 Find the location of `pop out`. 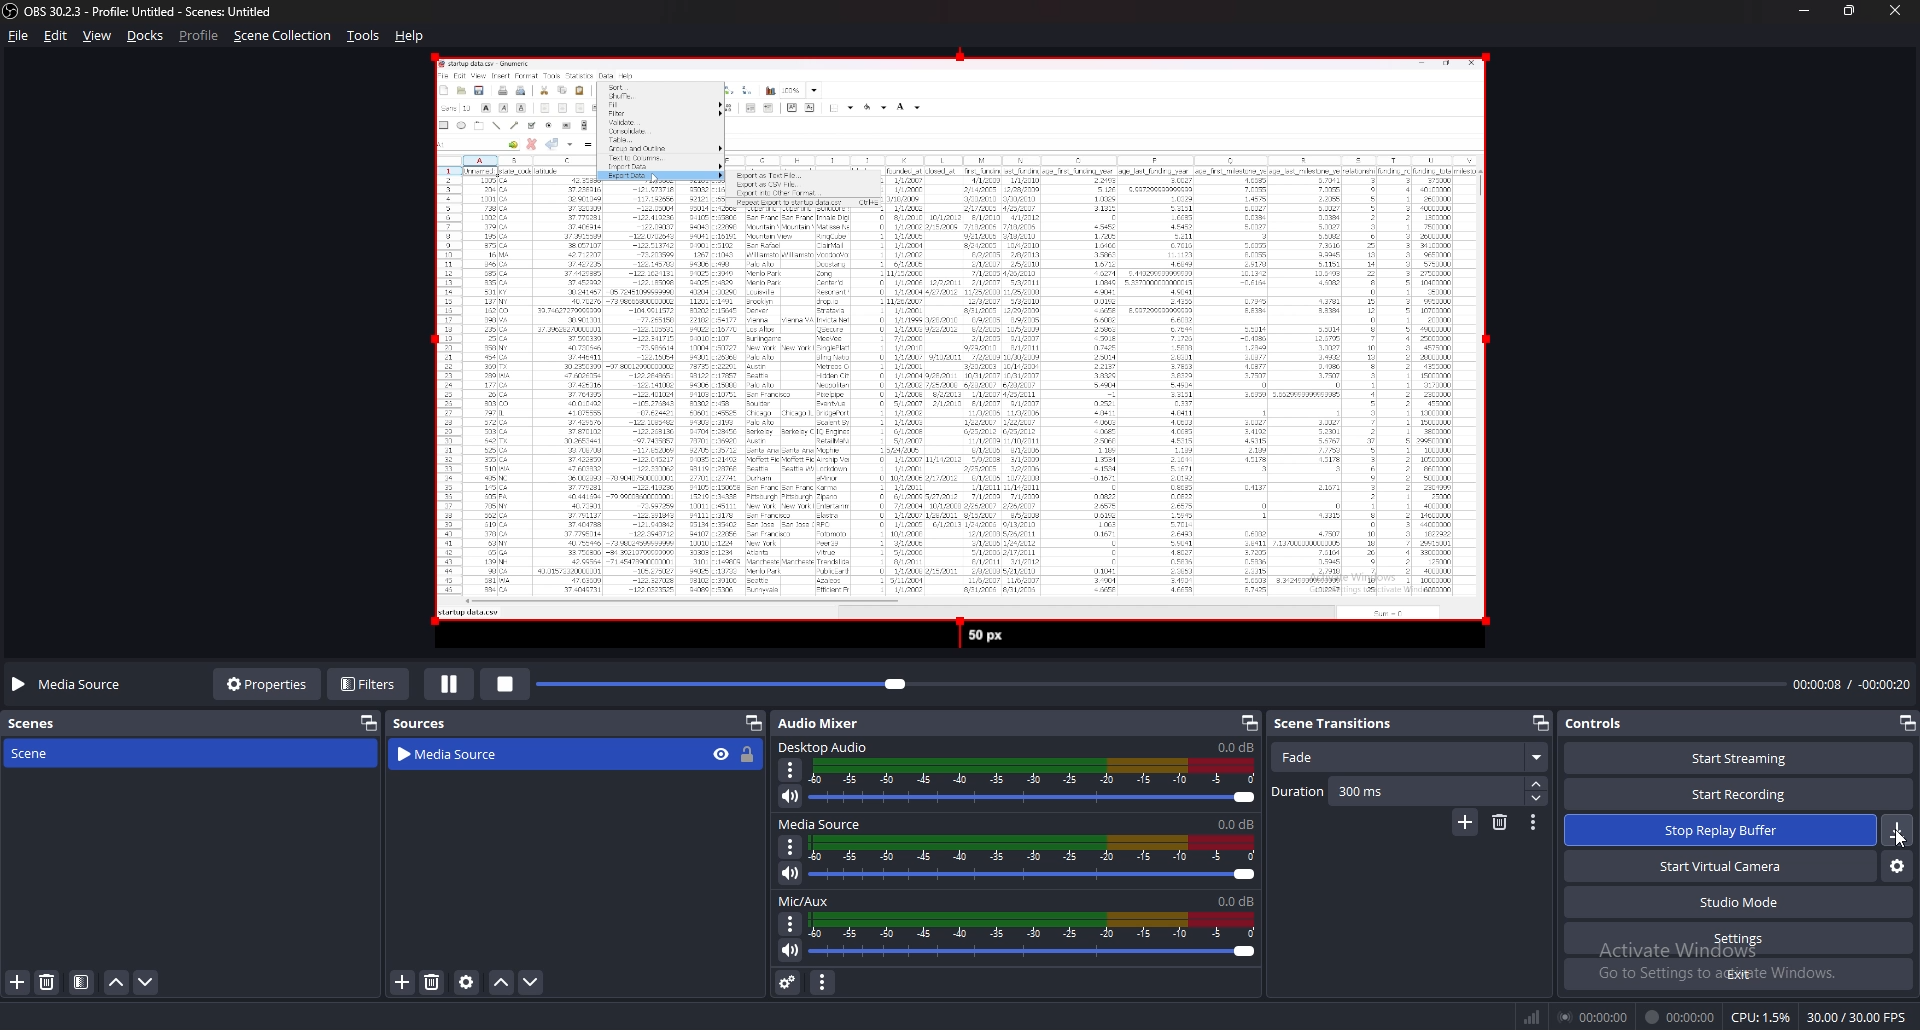

pop out is located at coordinates (1247, 722).